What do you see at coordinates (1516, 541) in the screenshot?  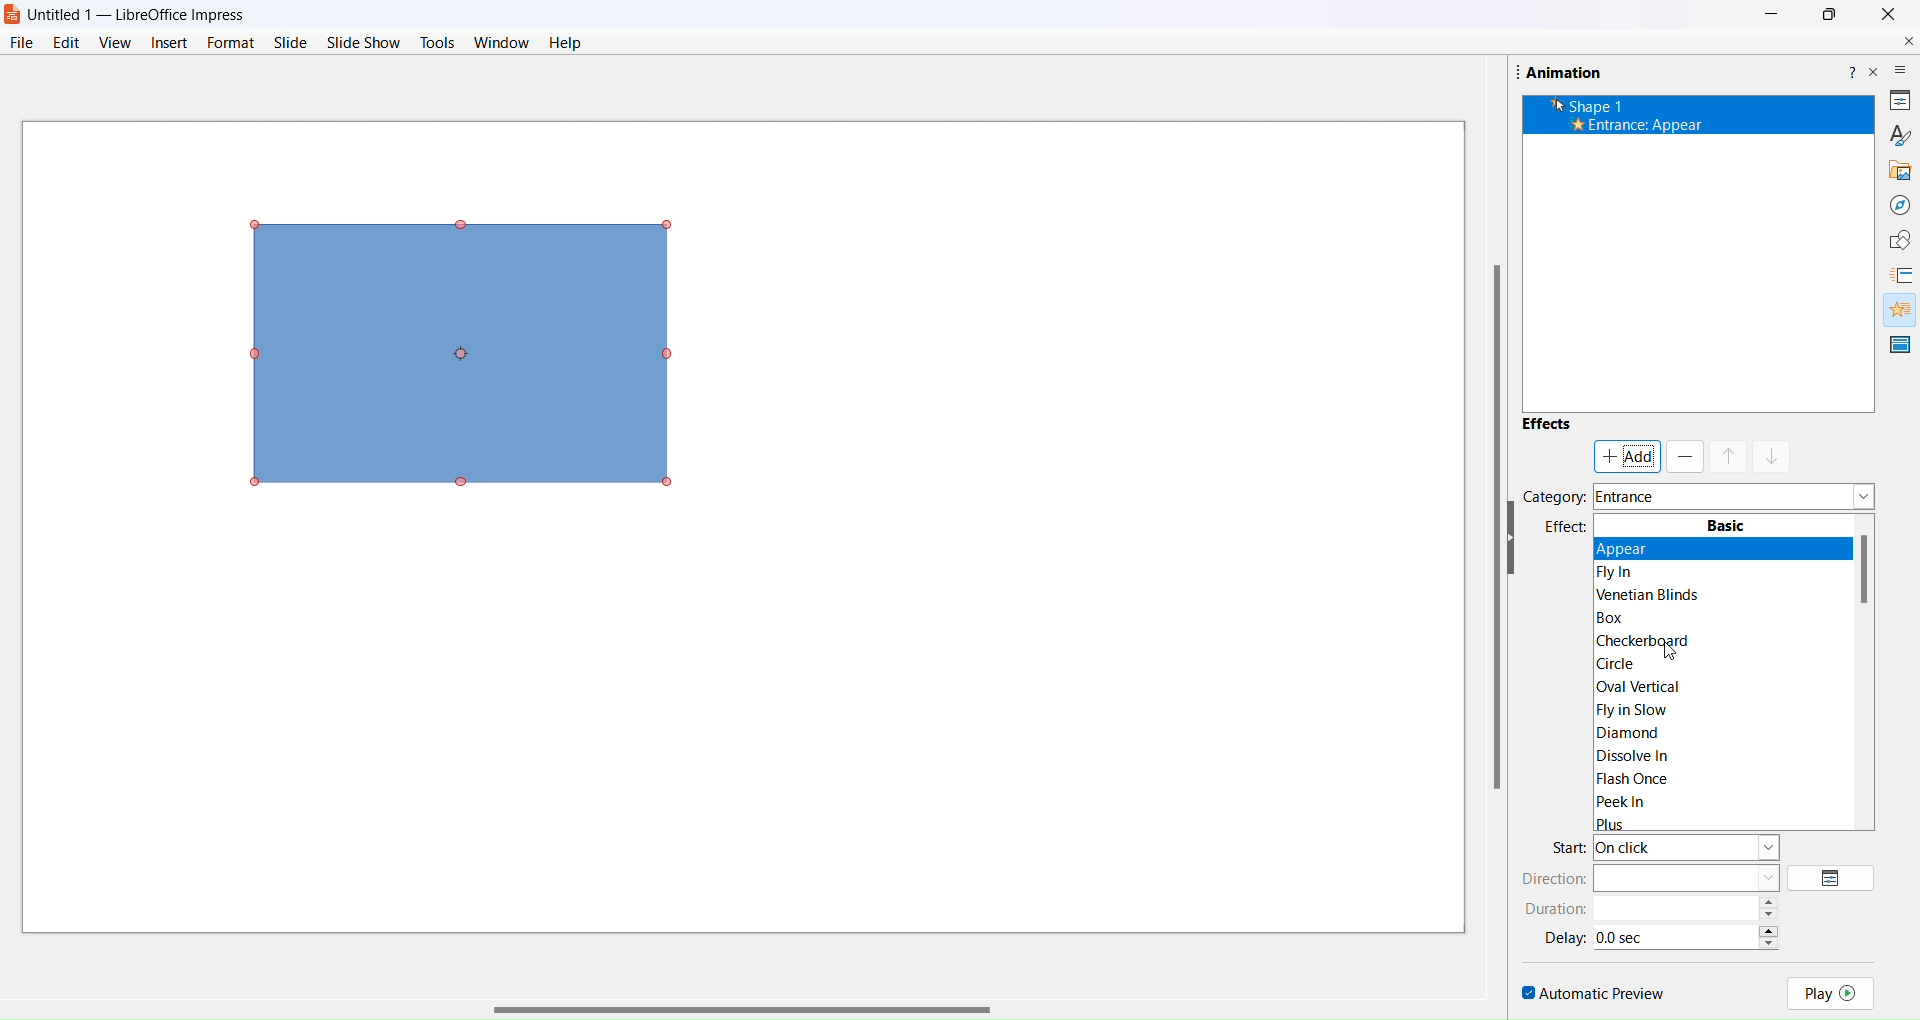 I see `hide` at bounding box center [1516, 541].